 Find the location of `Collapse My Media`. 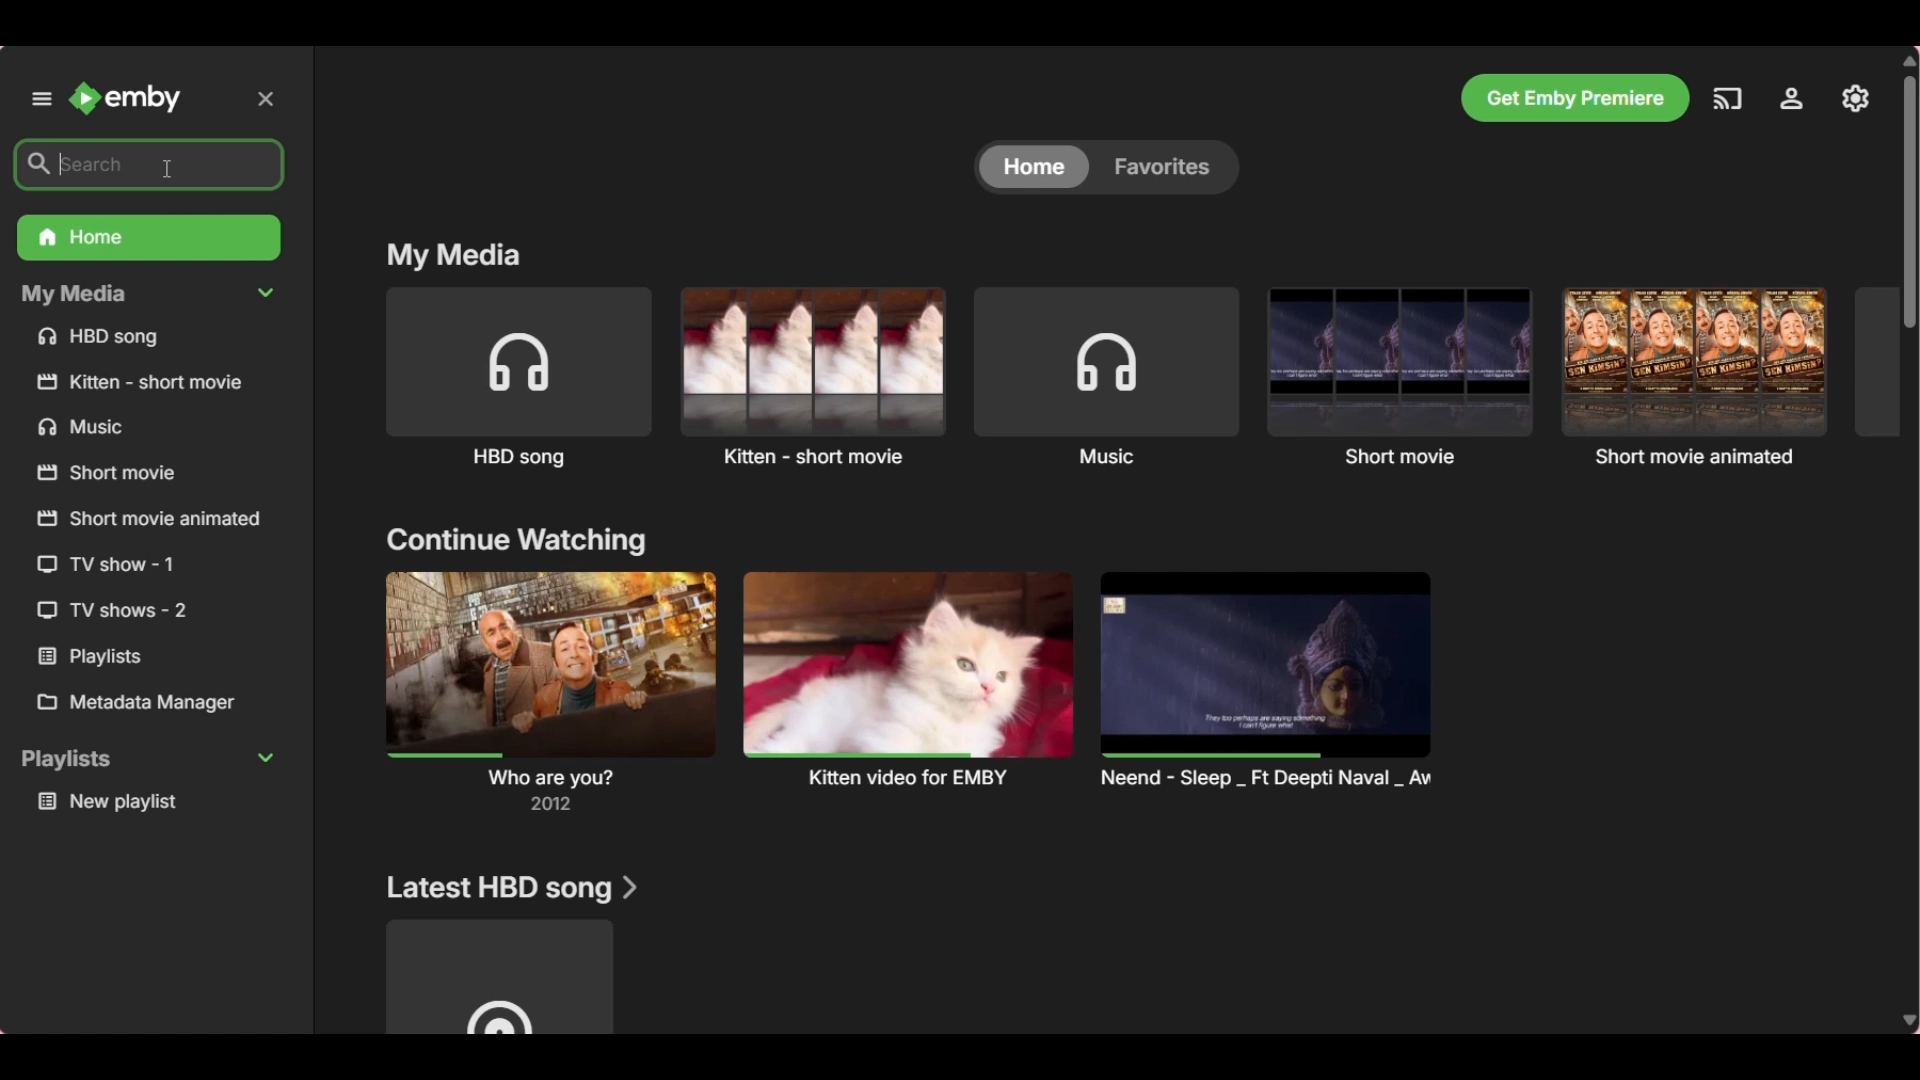

Collapse My Media is located at coordinates (149, 295).